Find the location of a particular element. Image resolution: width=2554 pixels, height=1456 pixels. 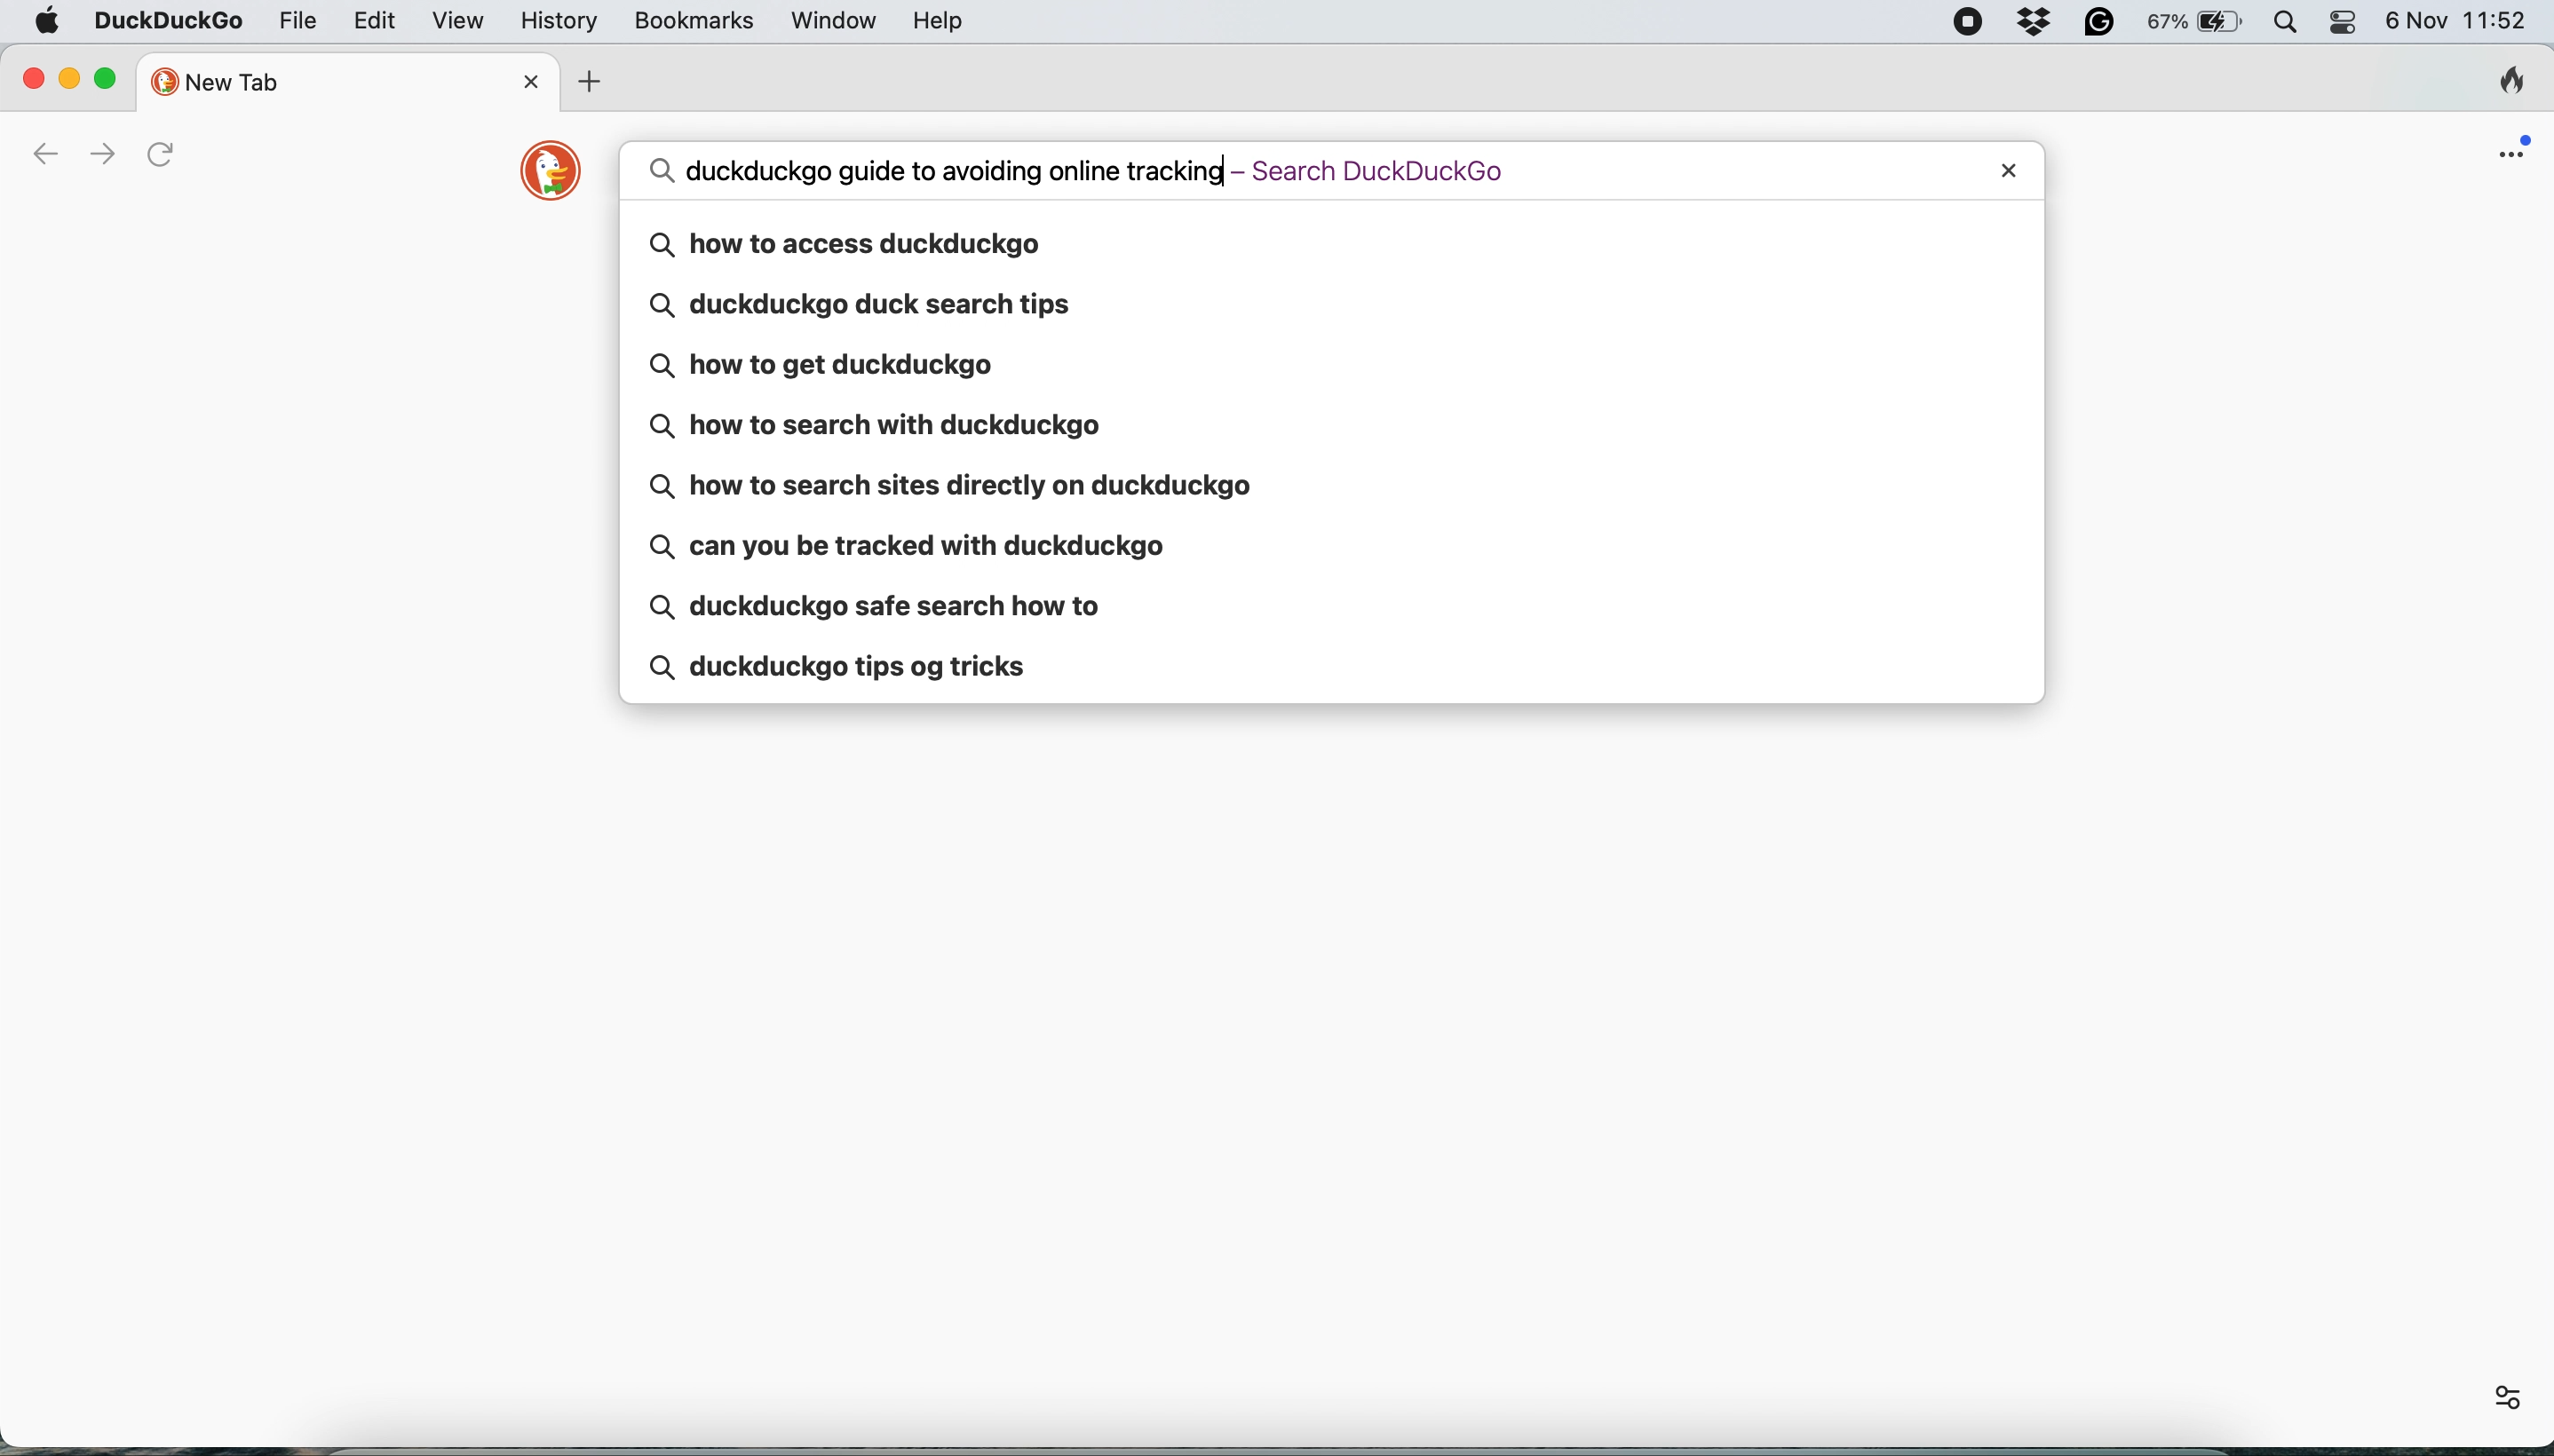

close is located at coordinates (525, 84).